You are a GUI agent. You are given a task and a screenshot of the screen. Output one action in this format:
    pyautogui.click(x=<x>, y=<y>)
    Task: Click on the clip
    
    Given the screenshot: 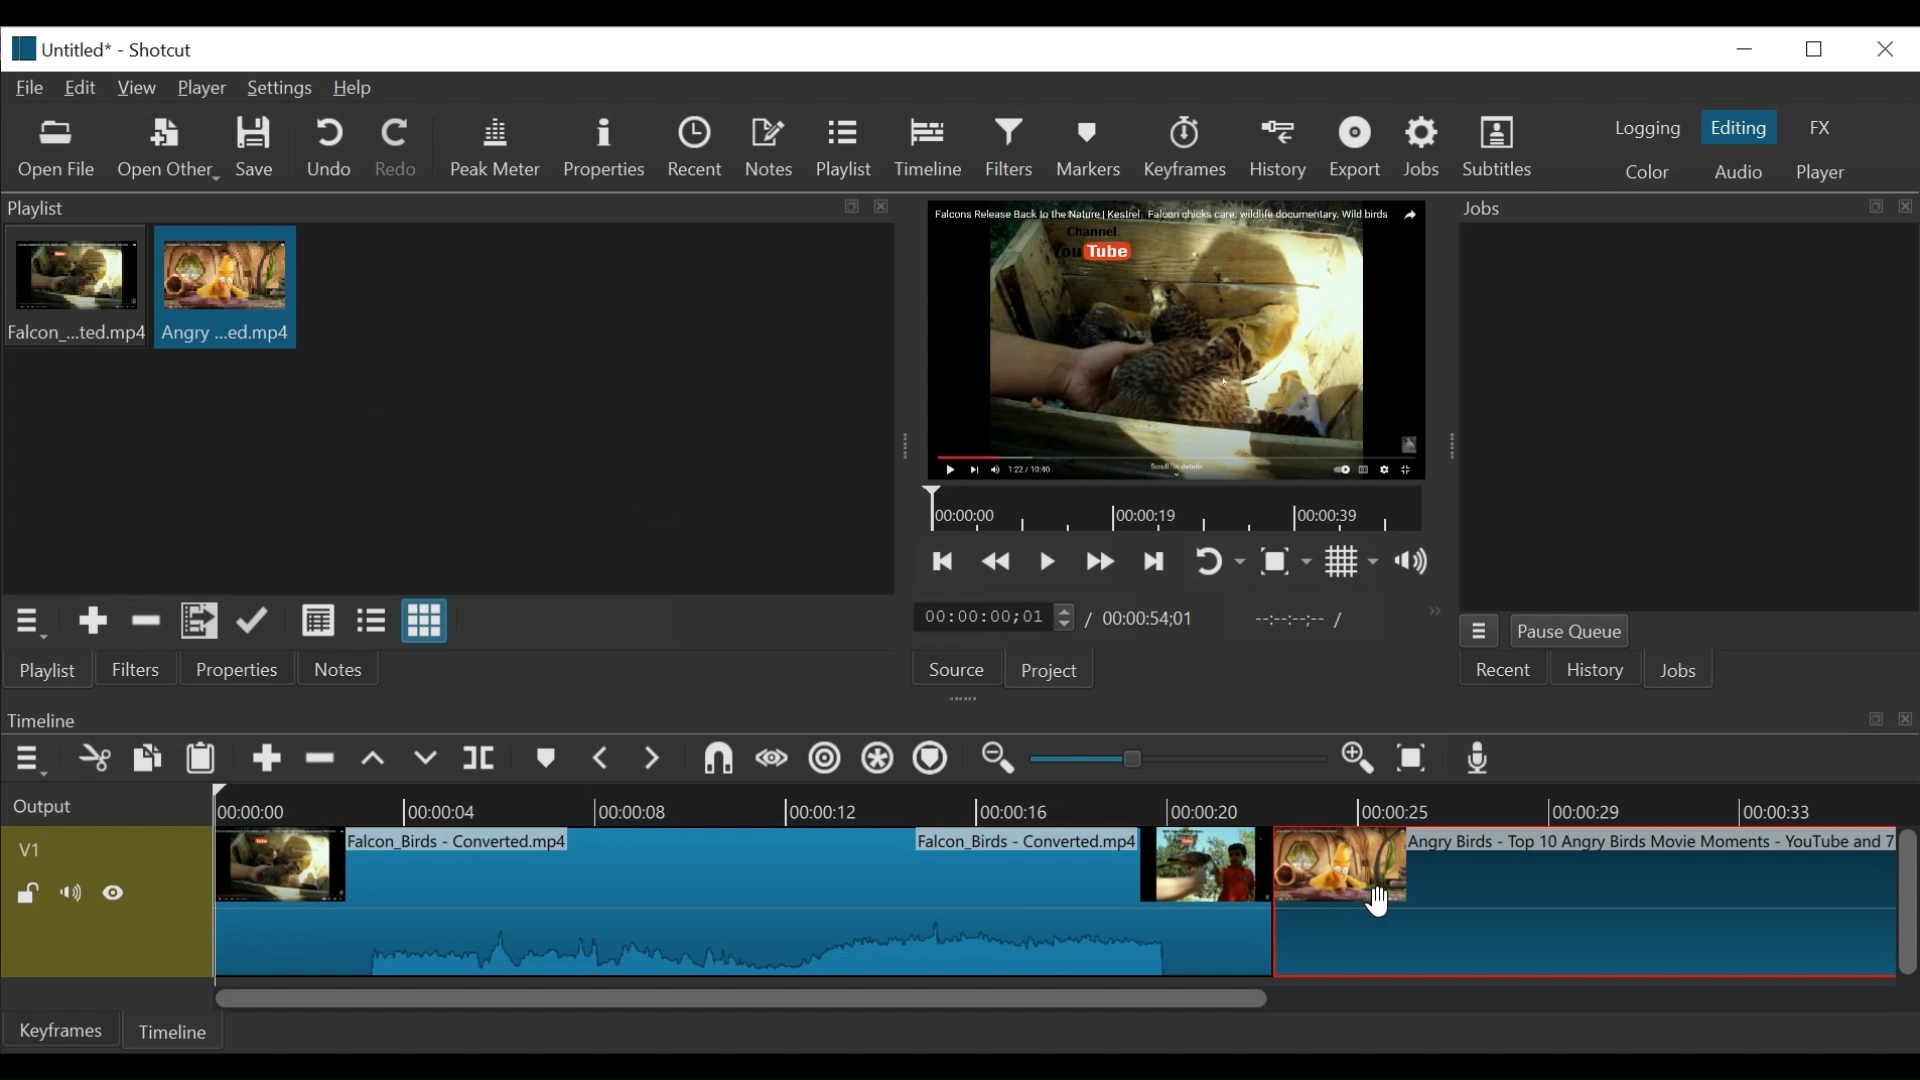 What is the action you would take?
    pyautogui.click(x=739, y=901)
    